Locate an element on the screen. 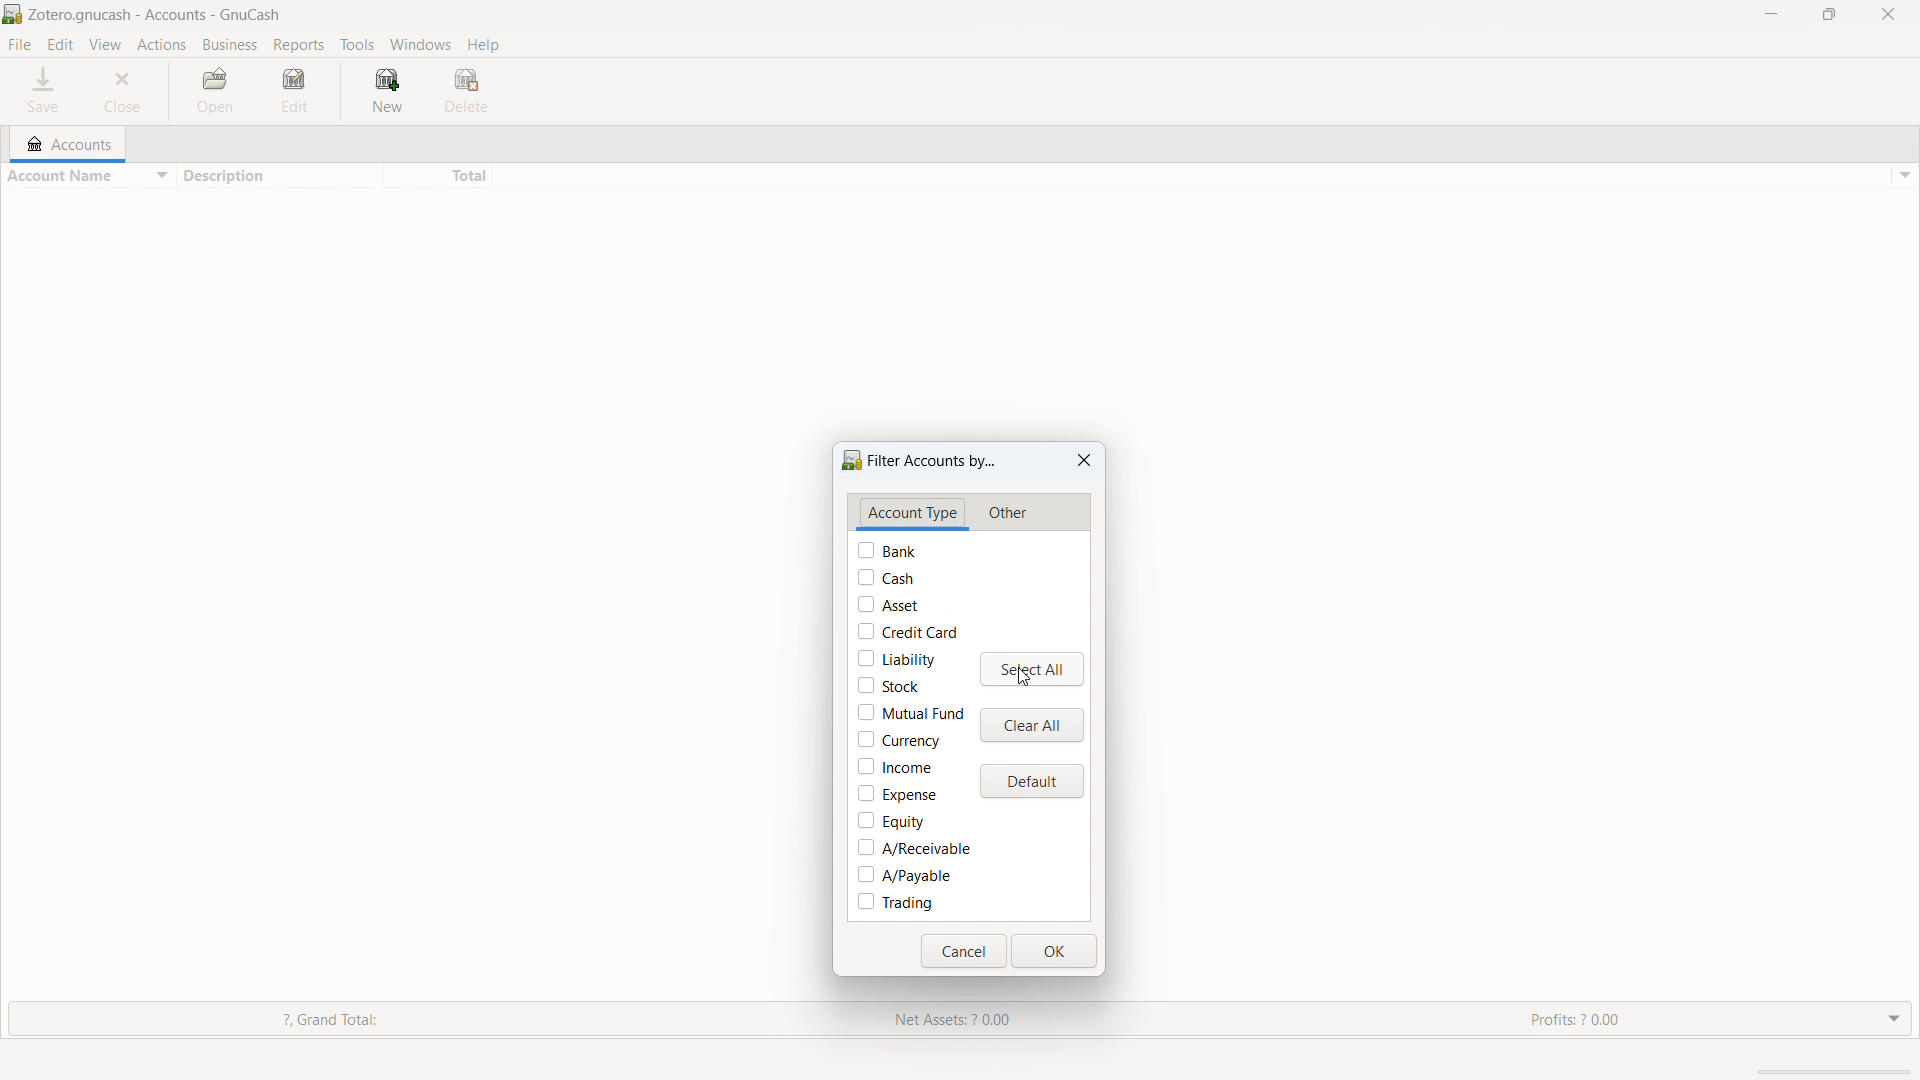 The height and width of the screenshot is (1080, 1920). income is located at coordinates (894, 766).